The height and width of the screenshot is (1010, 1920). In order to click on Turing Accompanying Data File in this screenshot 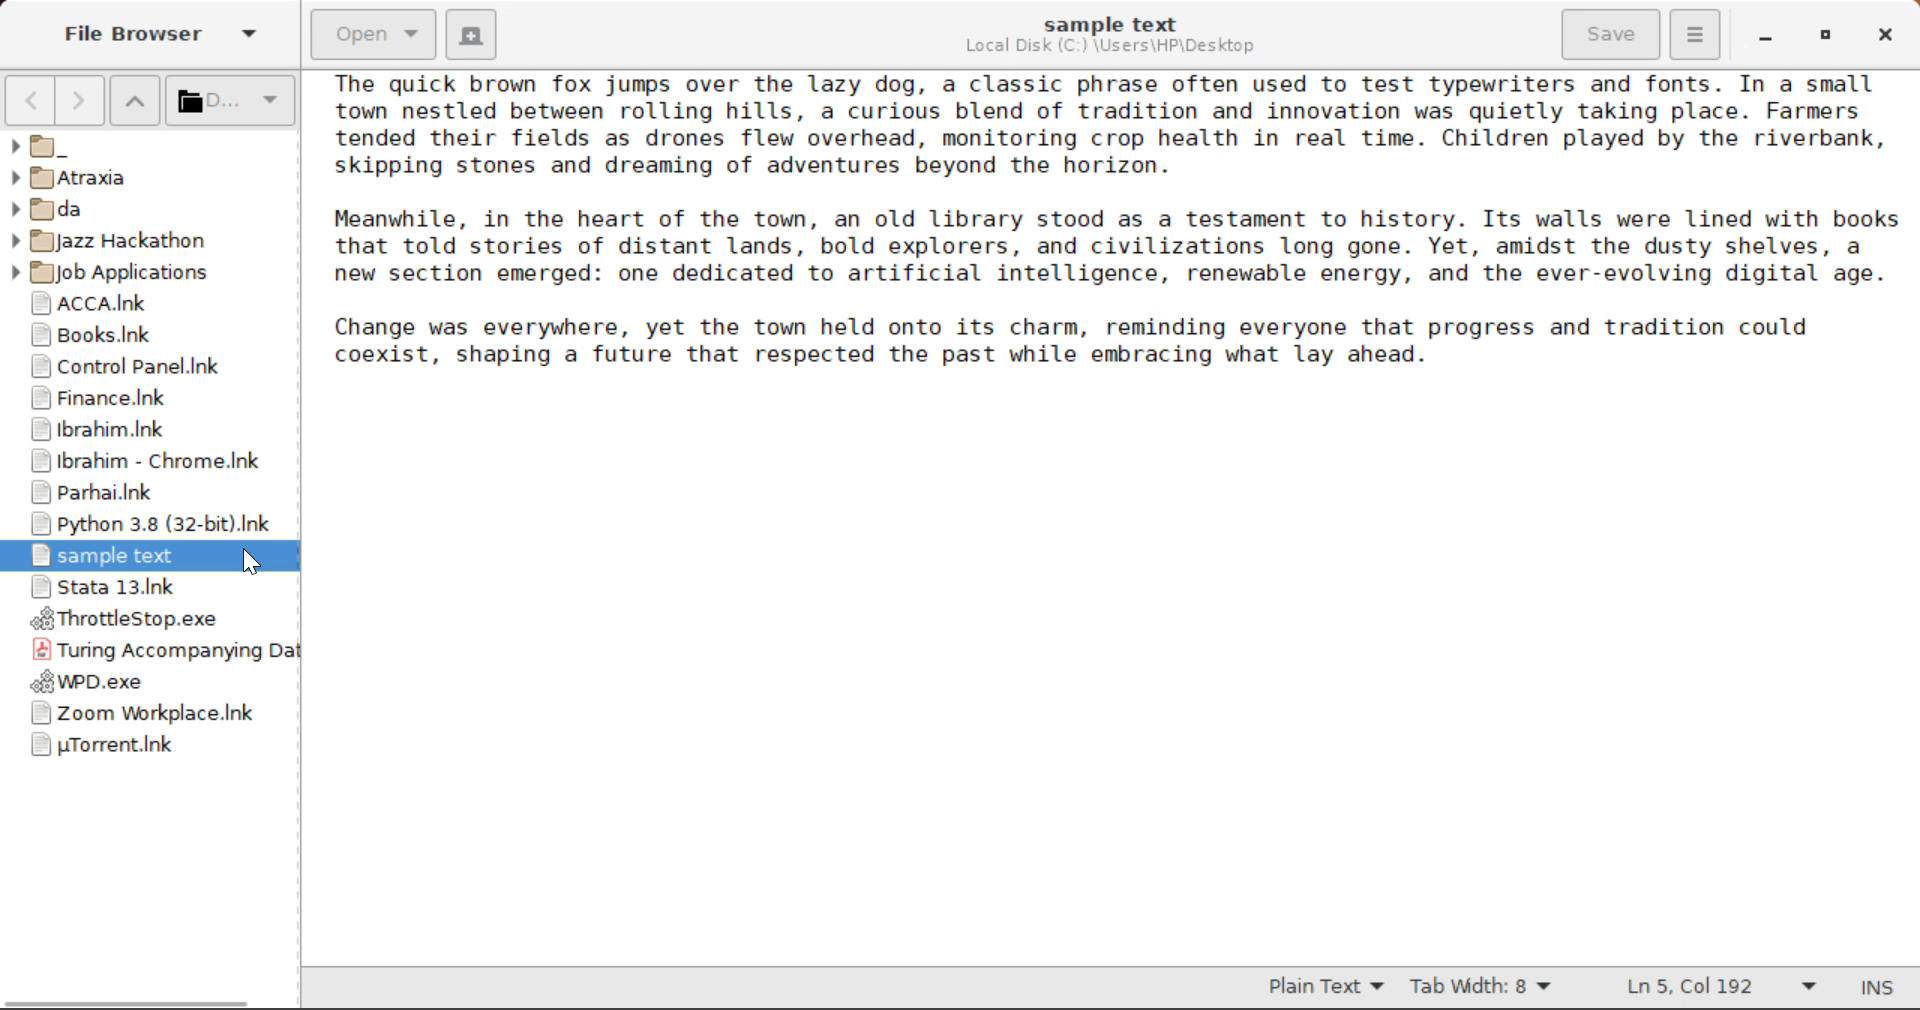, I will do `click(154, 651)`.